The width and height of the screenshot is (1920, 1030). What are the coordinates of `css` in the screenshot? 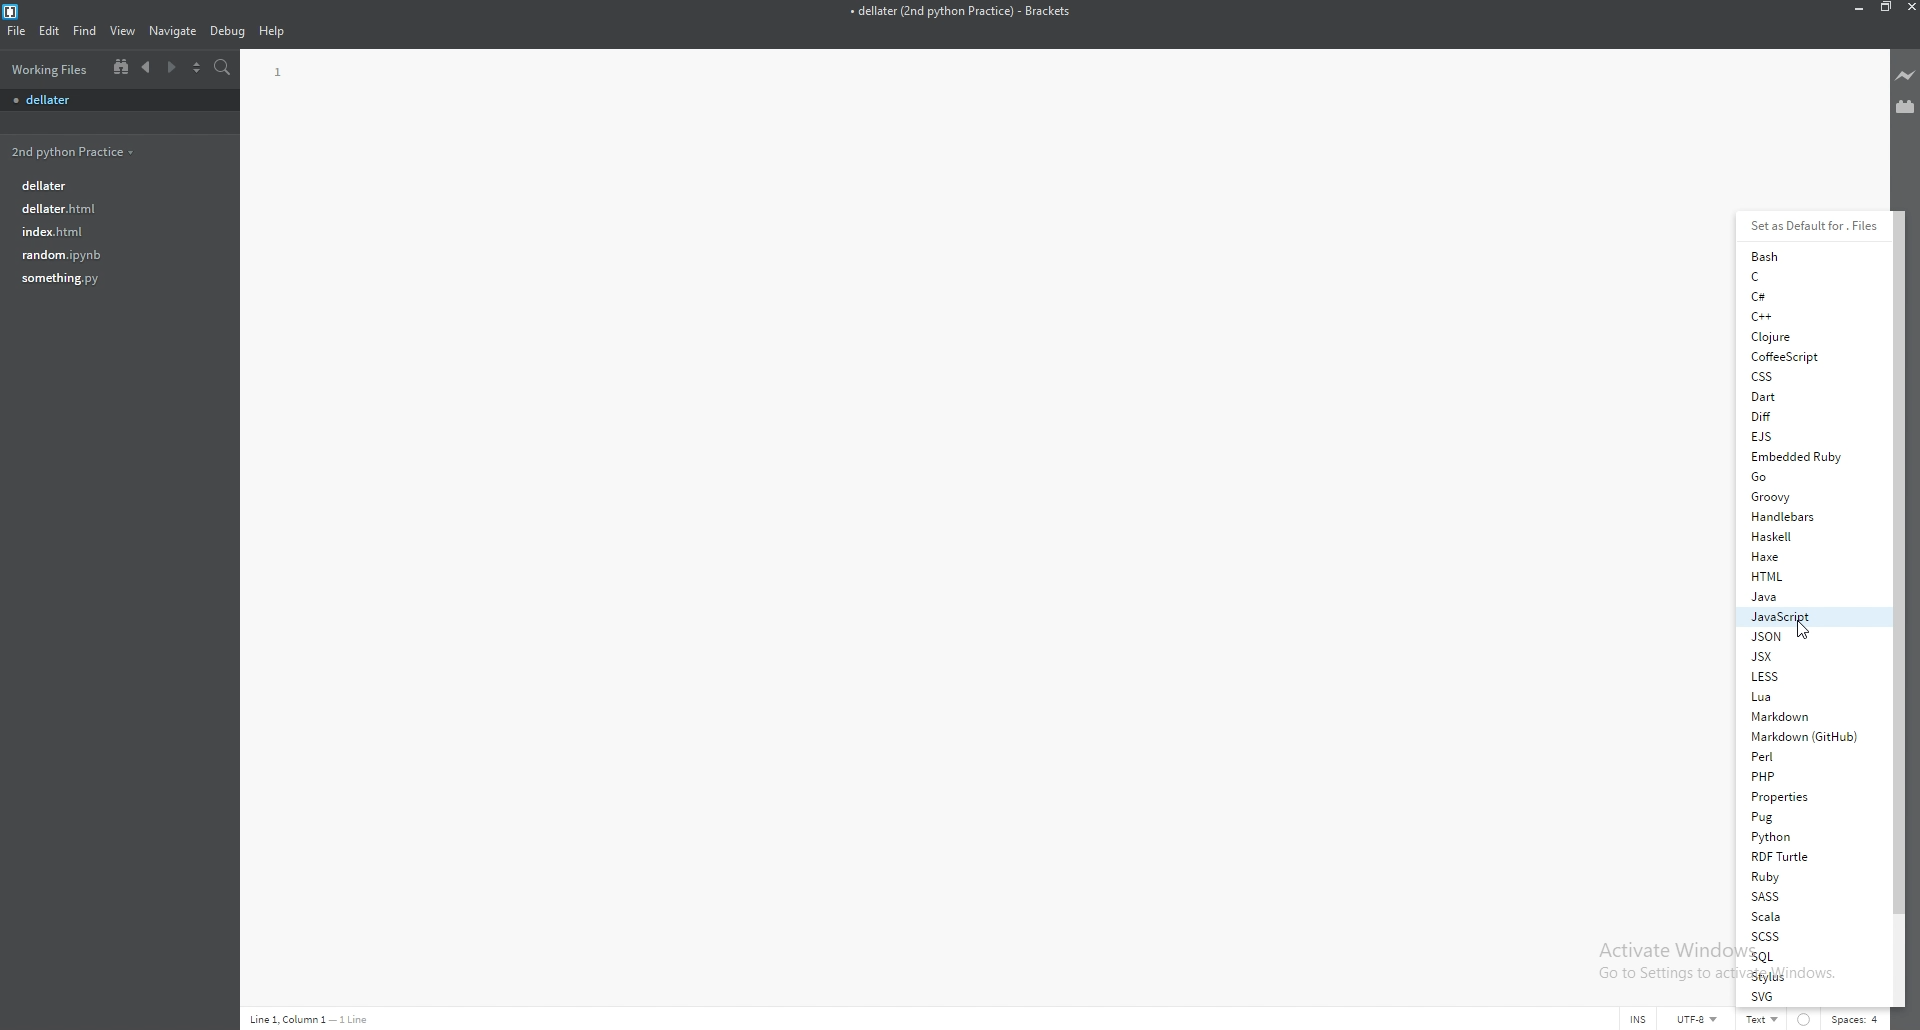 It's located at (1804, 377).